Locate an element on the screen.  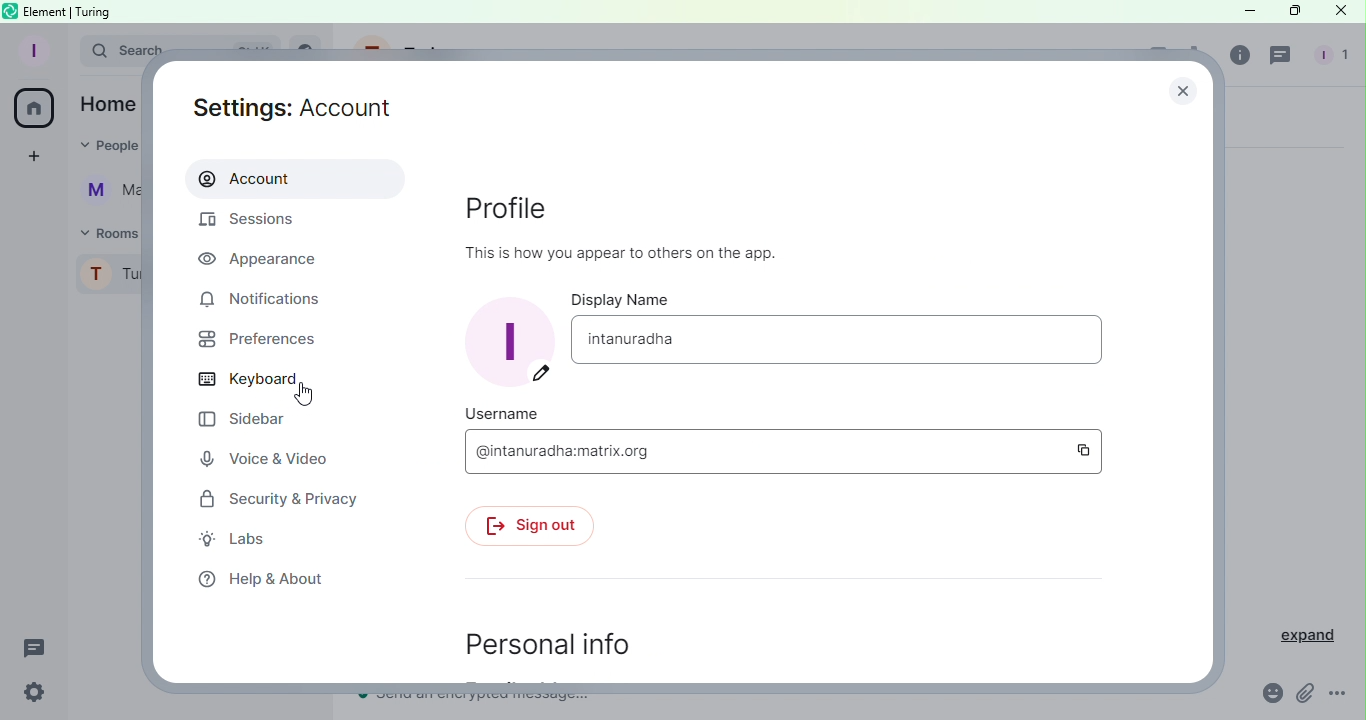
People is located at coordinates (1329, 57).